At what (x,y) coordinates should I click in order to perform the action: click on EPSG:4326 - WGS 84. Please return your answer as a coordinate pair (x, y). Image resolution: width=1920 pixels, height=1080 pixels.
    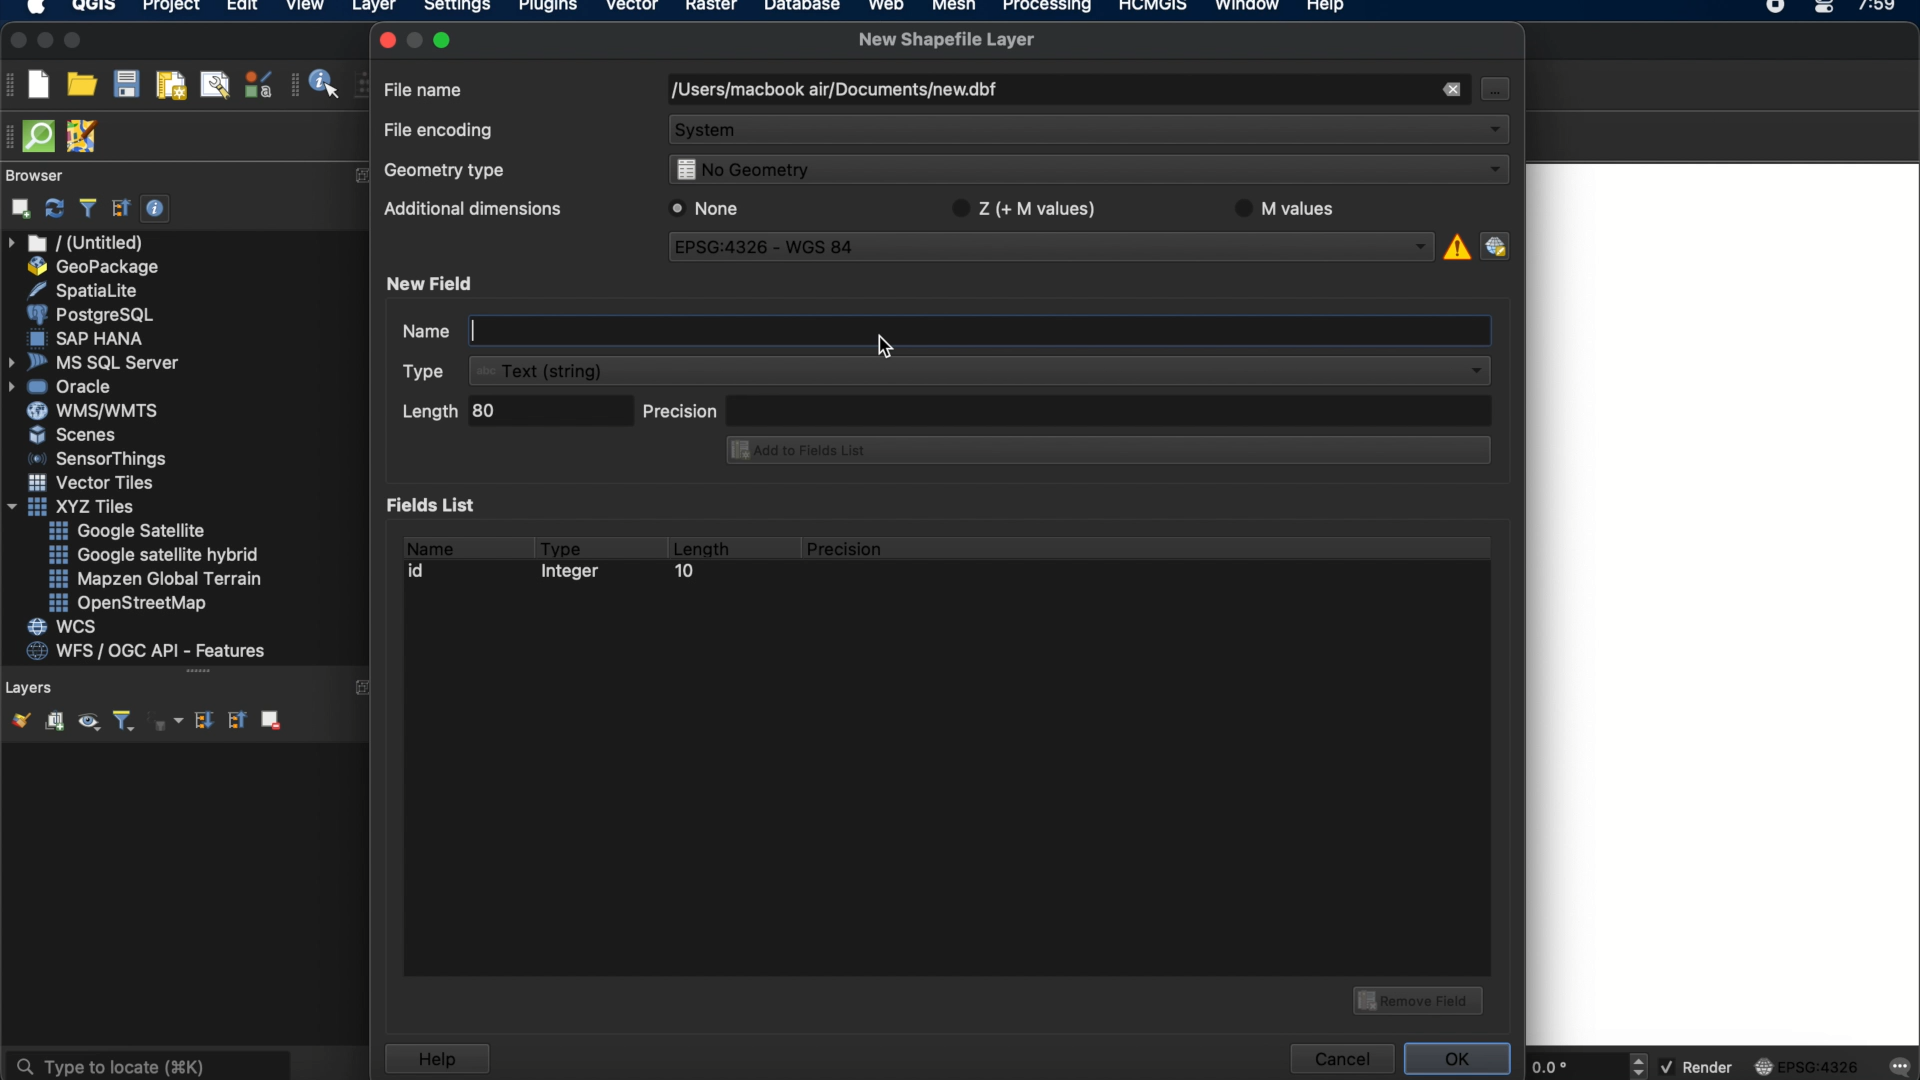
    Looking at the image, I should click on (1053, 250).